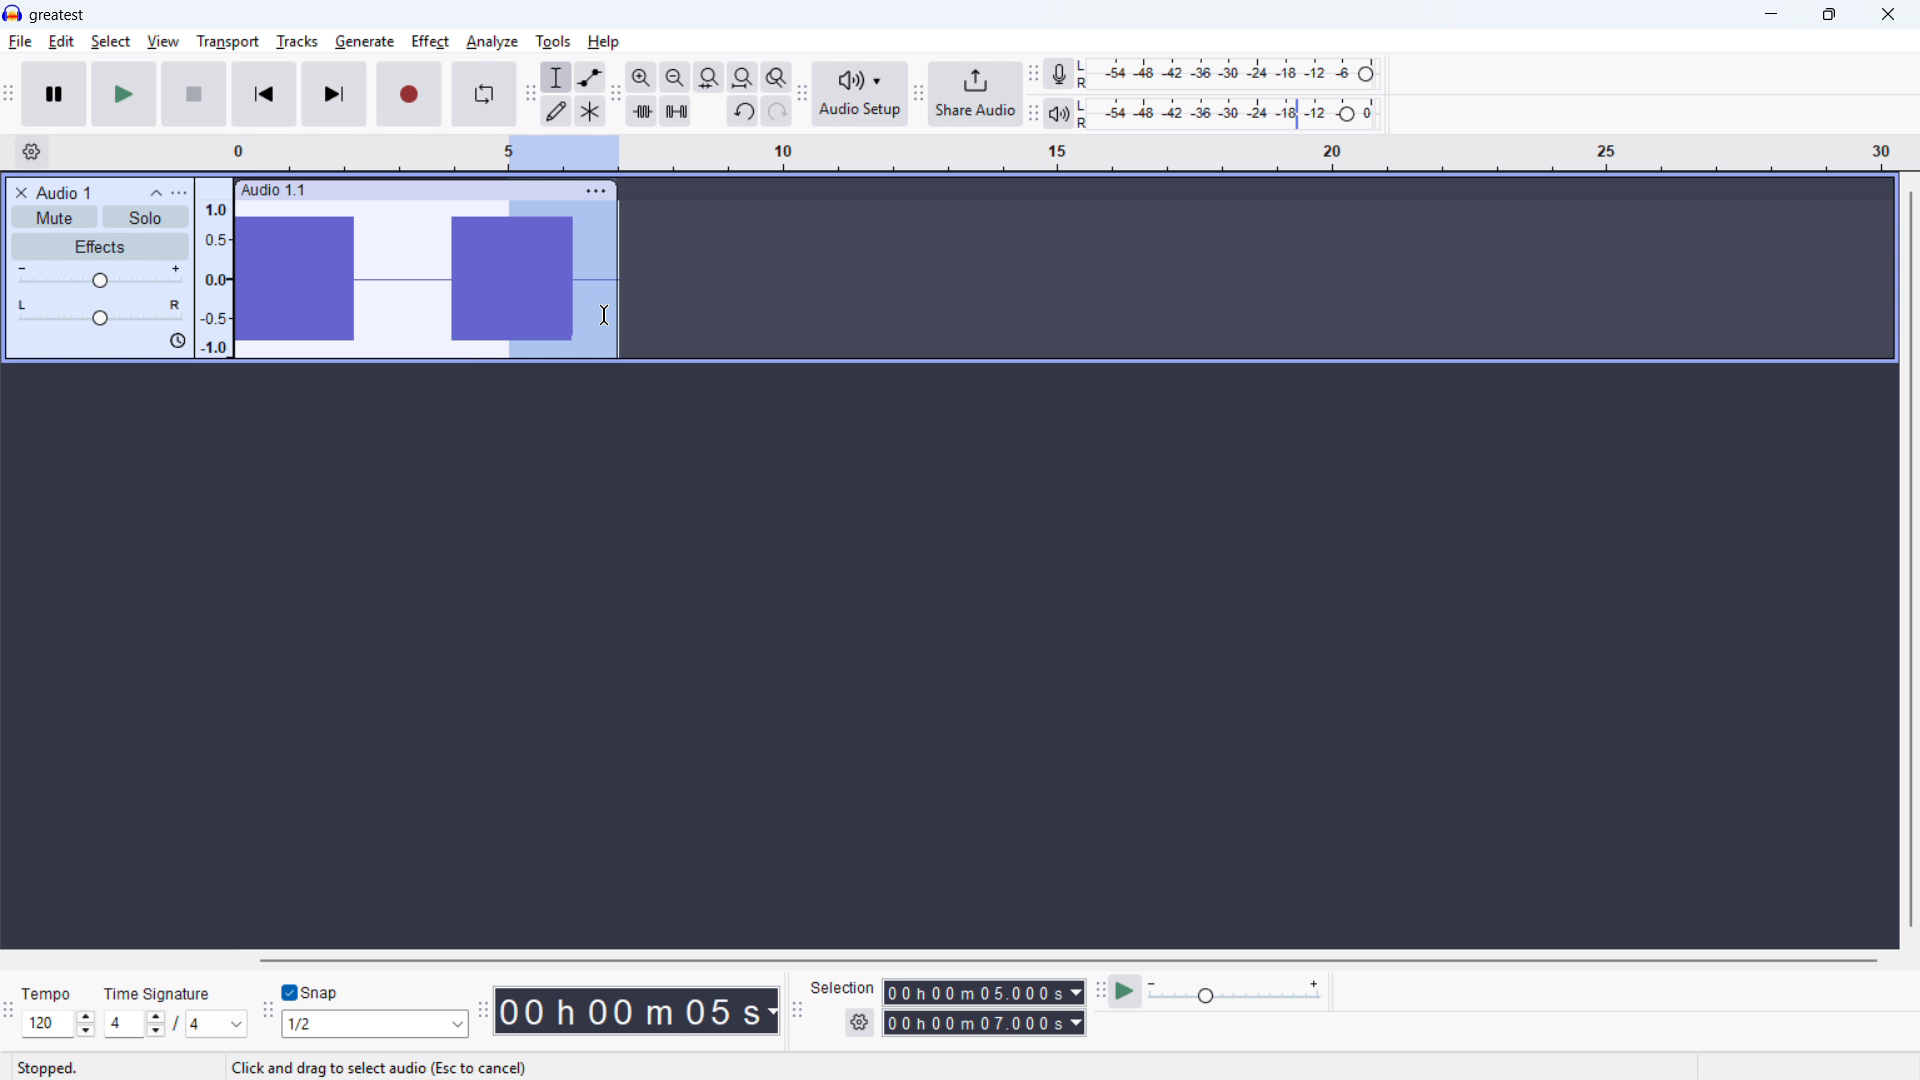  Describe the element at coordinates (531, 93) in the screenshot. I see `Tools toolbar ` at that location.